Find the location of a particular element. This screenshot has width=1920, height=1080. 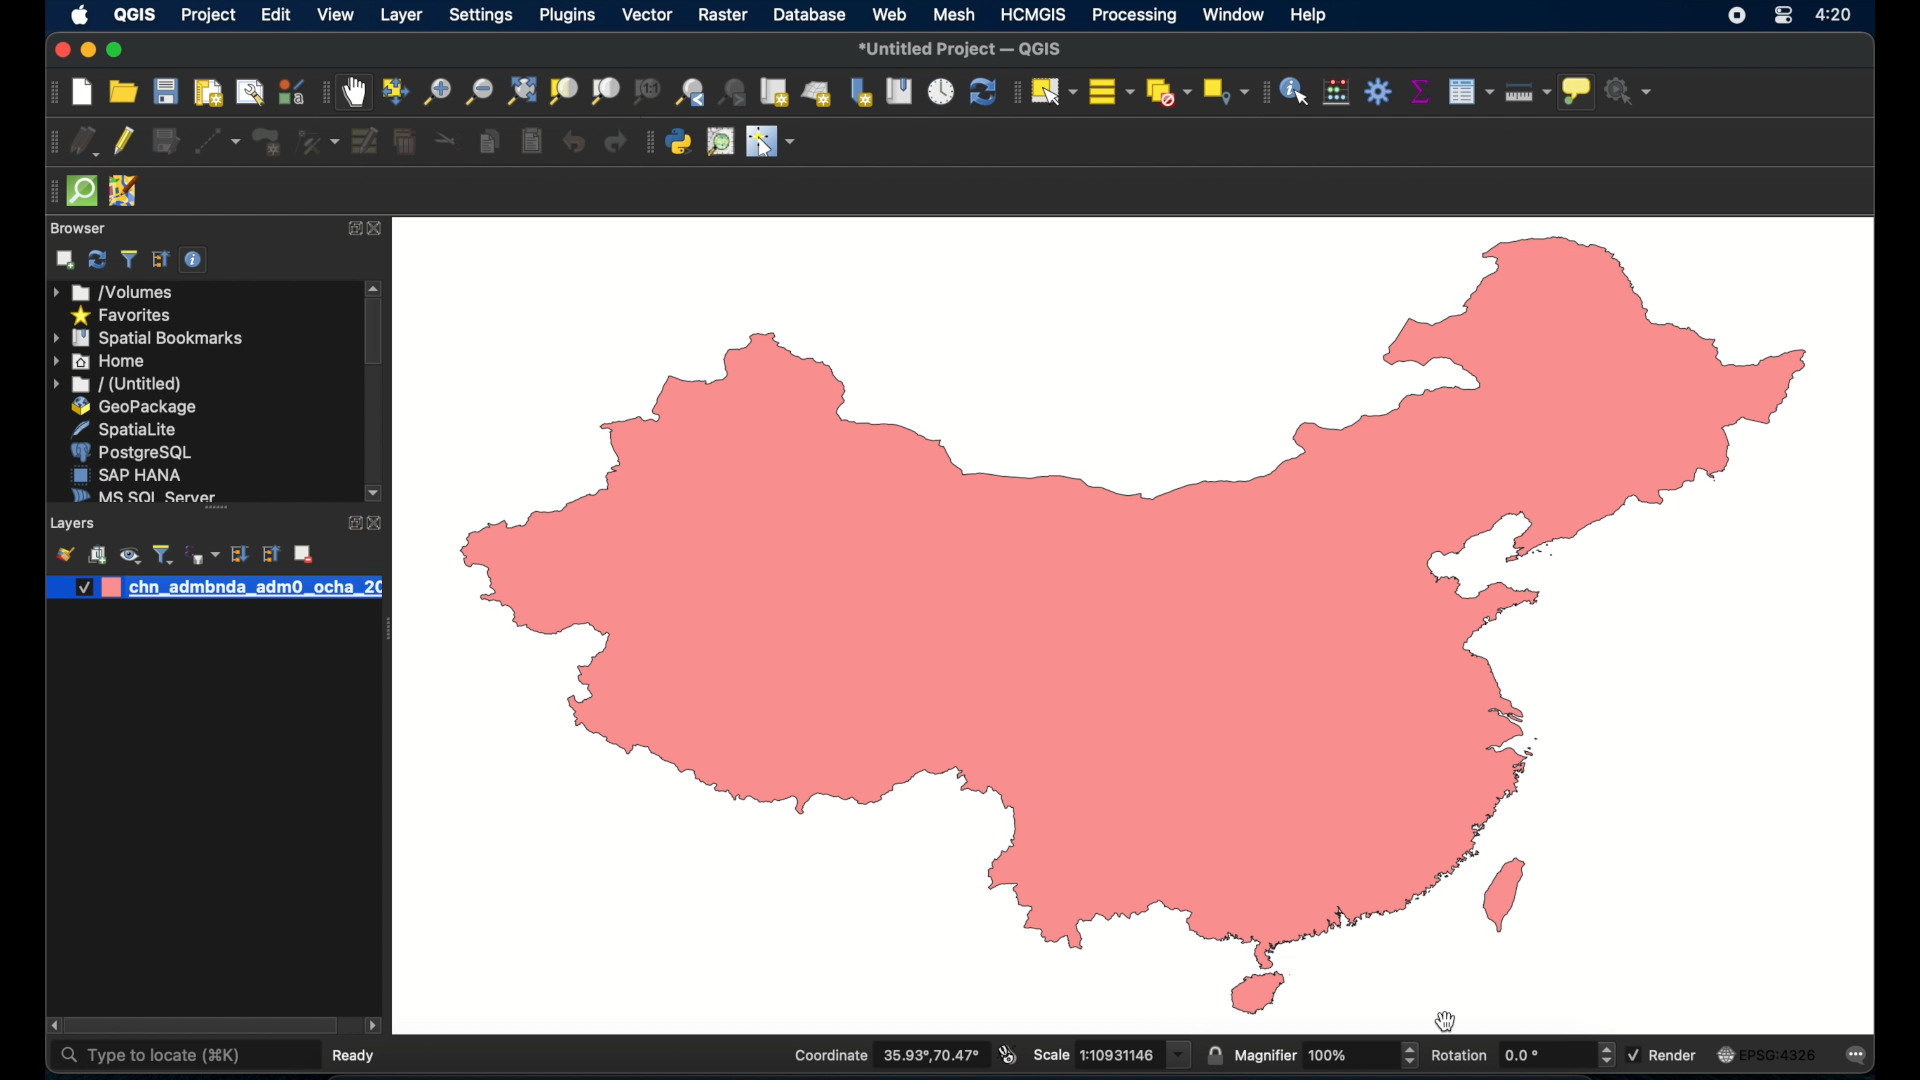

layer 1 is located at coordinates (255, 587).